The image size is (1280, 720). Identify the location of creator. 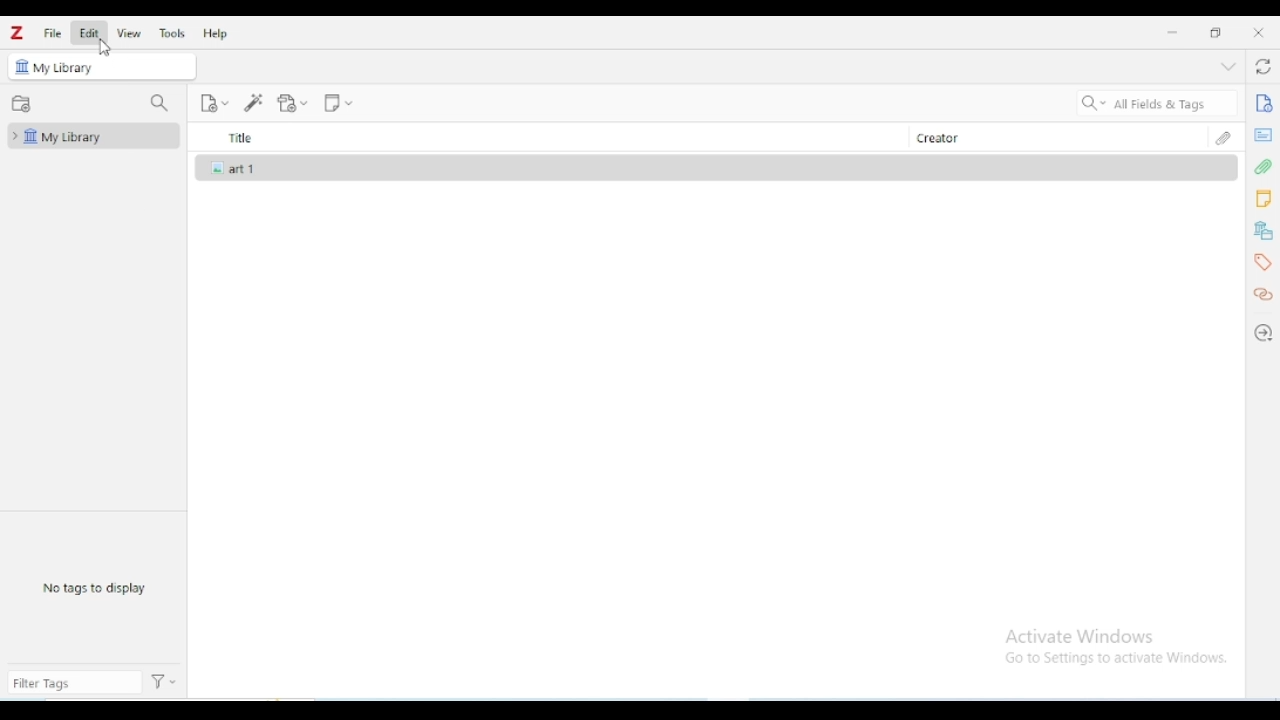
(938, 139).